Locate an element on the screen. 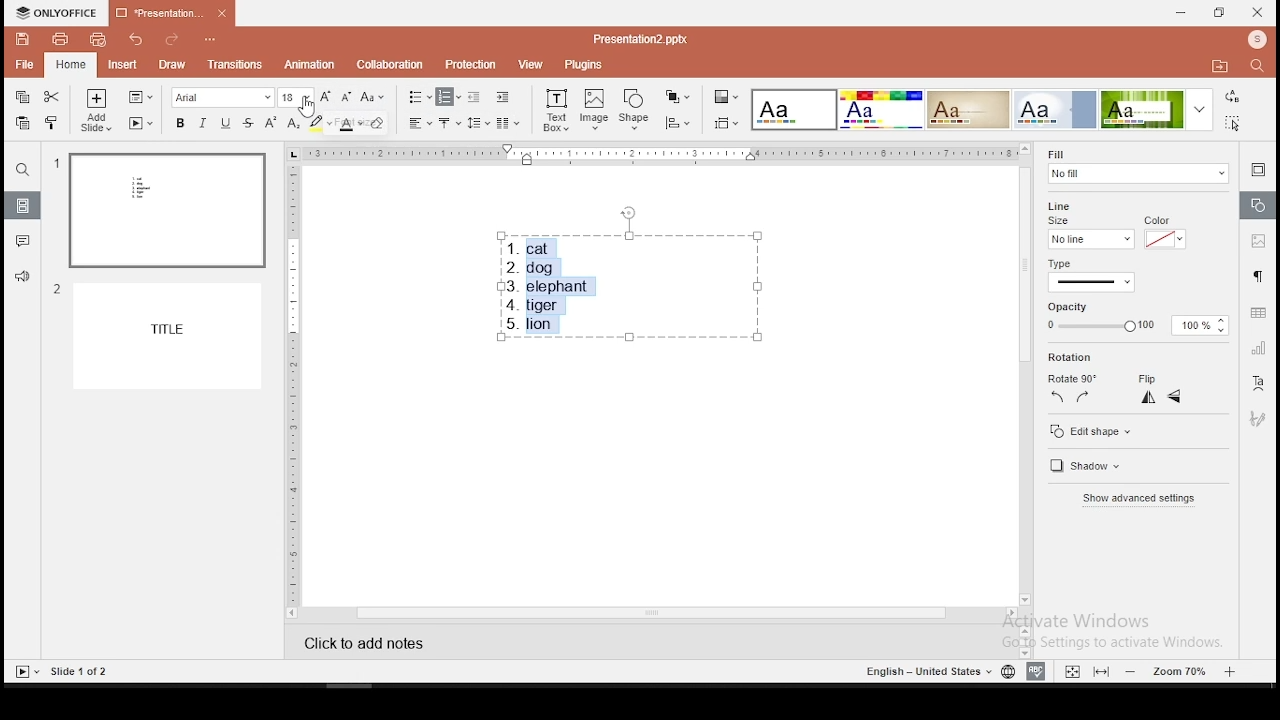 This screenshot has width=1280, height=720. font is located at coordinates (220, 97).